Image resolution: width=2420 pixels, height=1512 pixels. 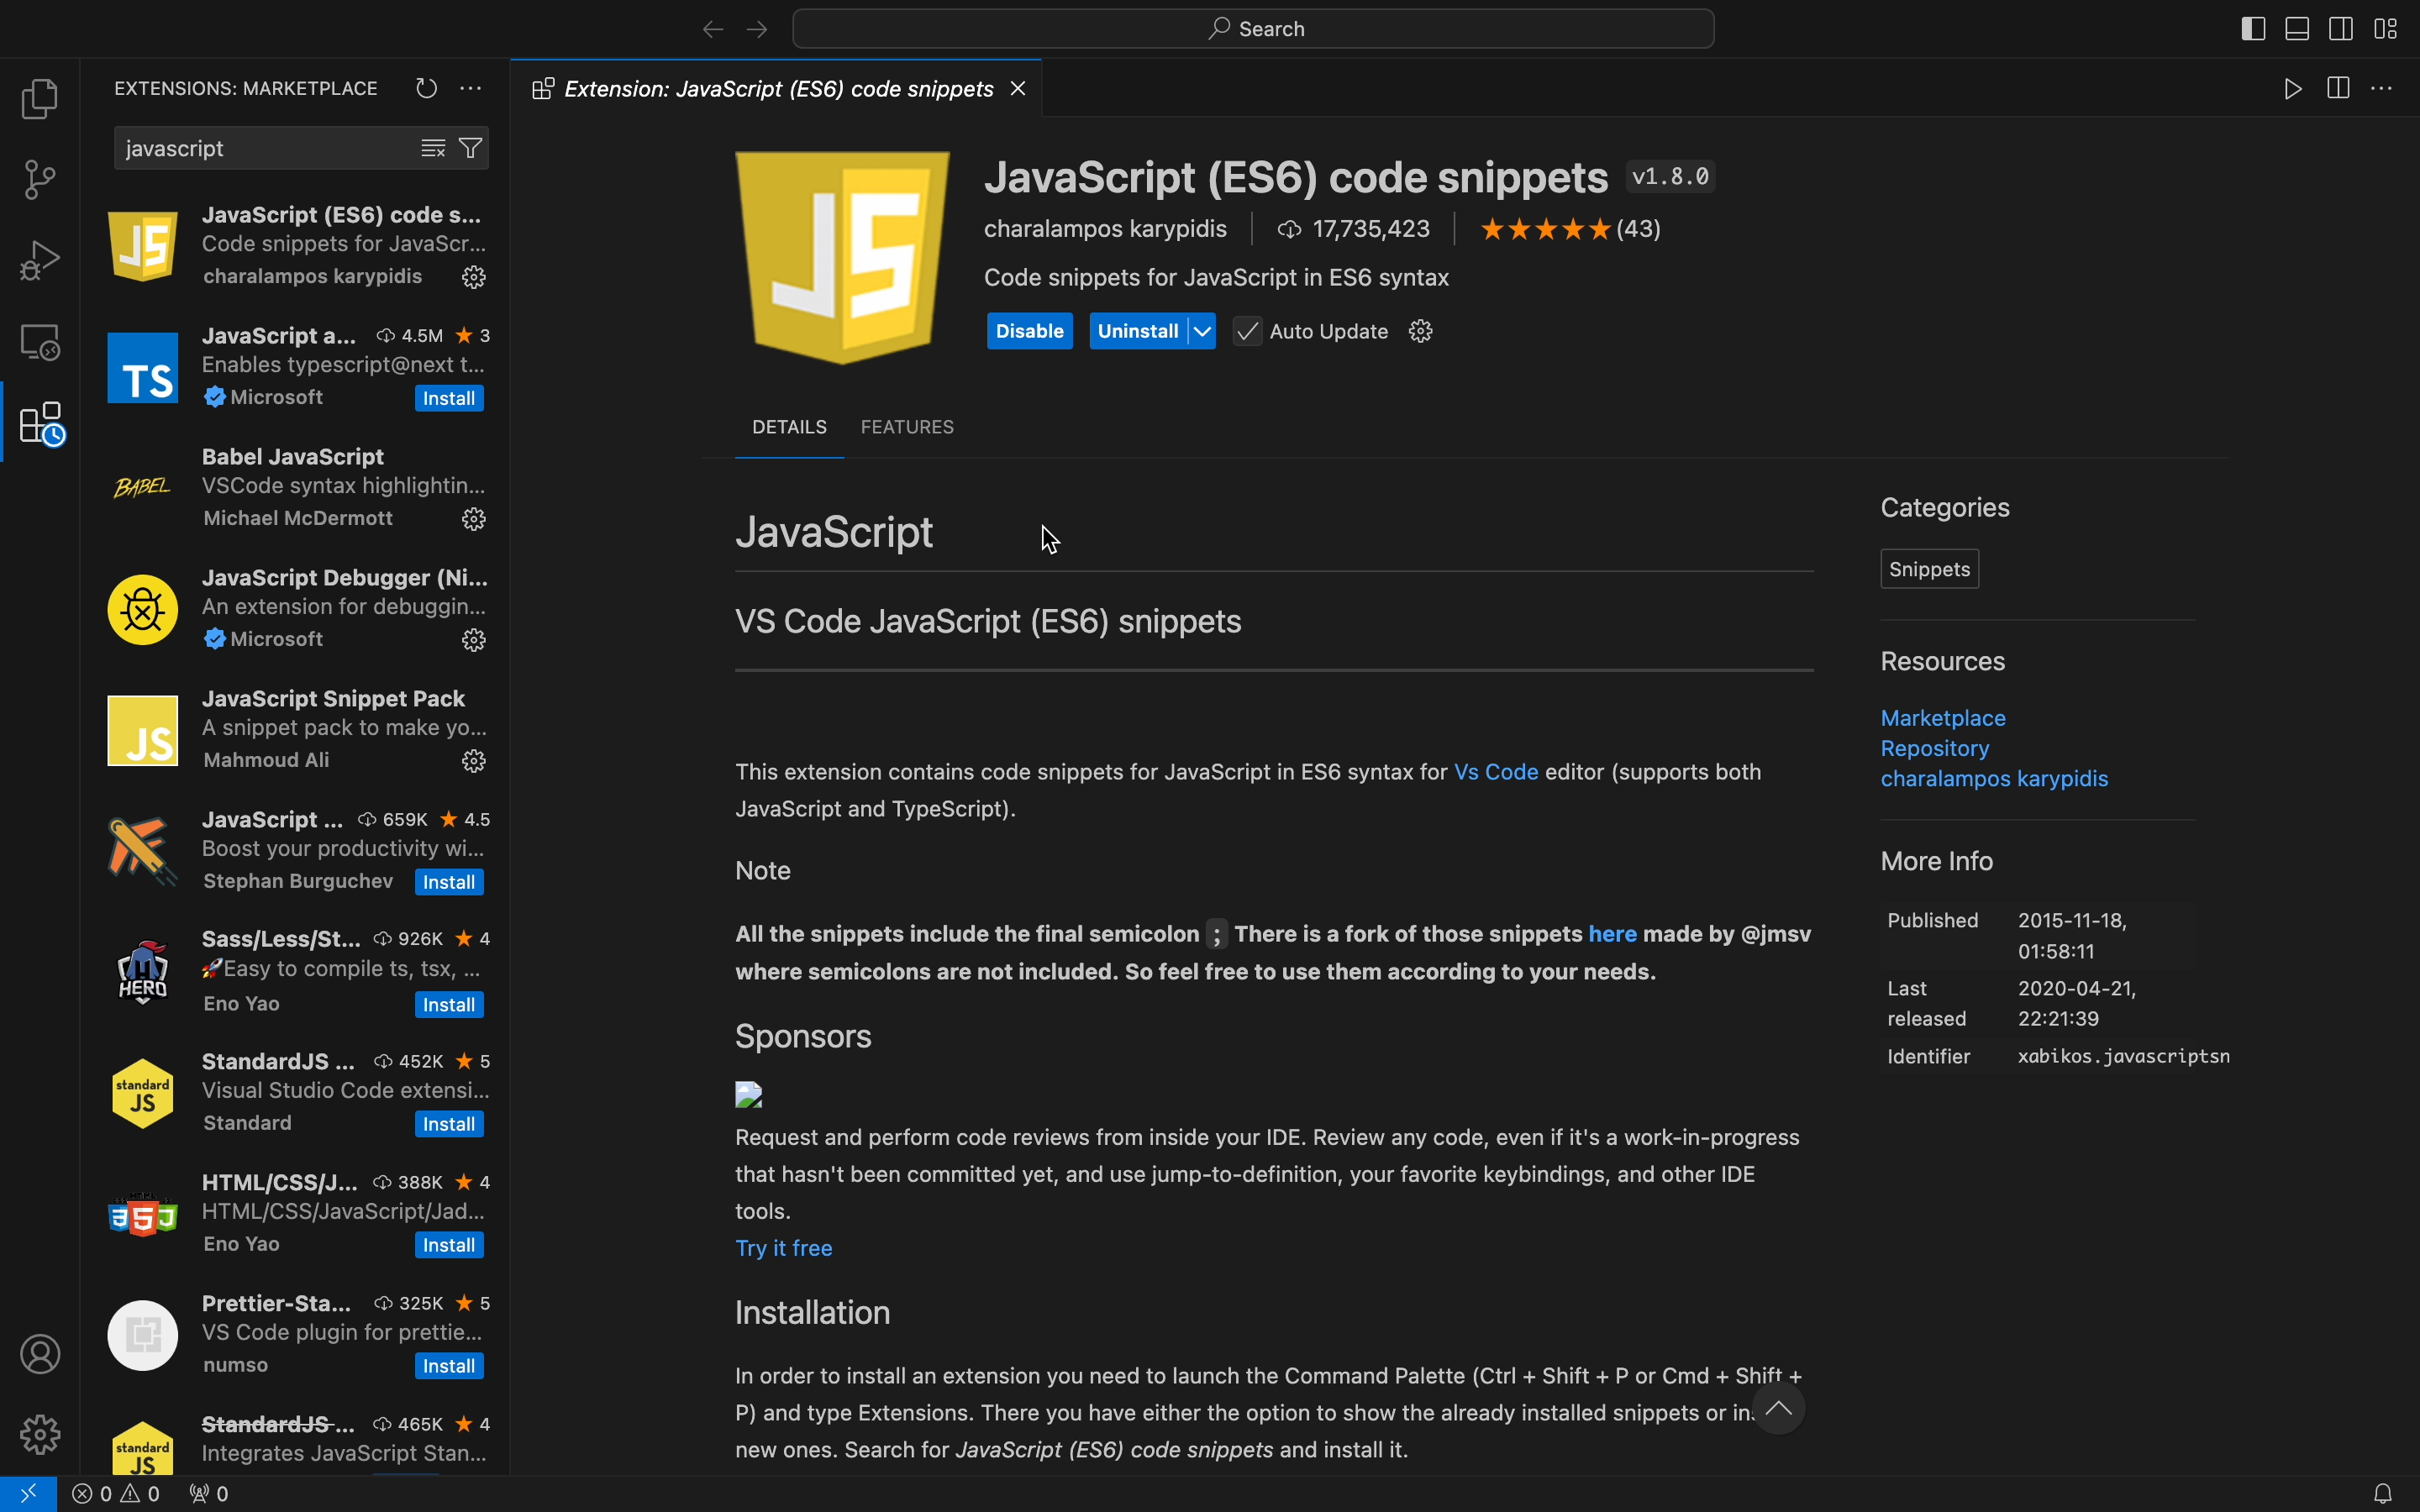 What do you see at coordinates (424, 88) in the screenshot?
I see `reload` at bounding box center [424, 88].